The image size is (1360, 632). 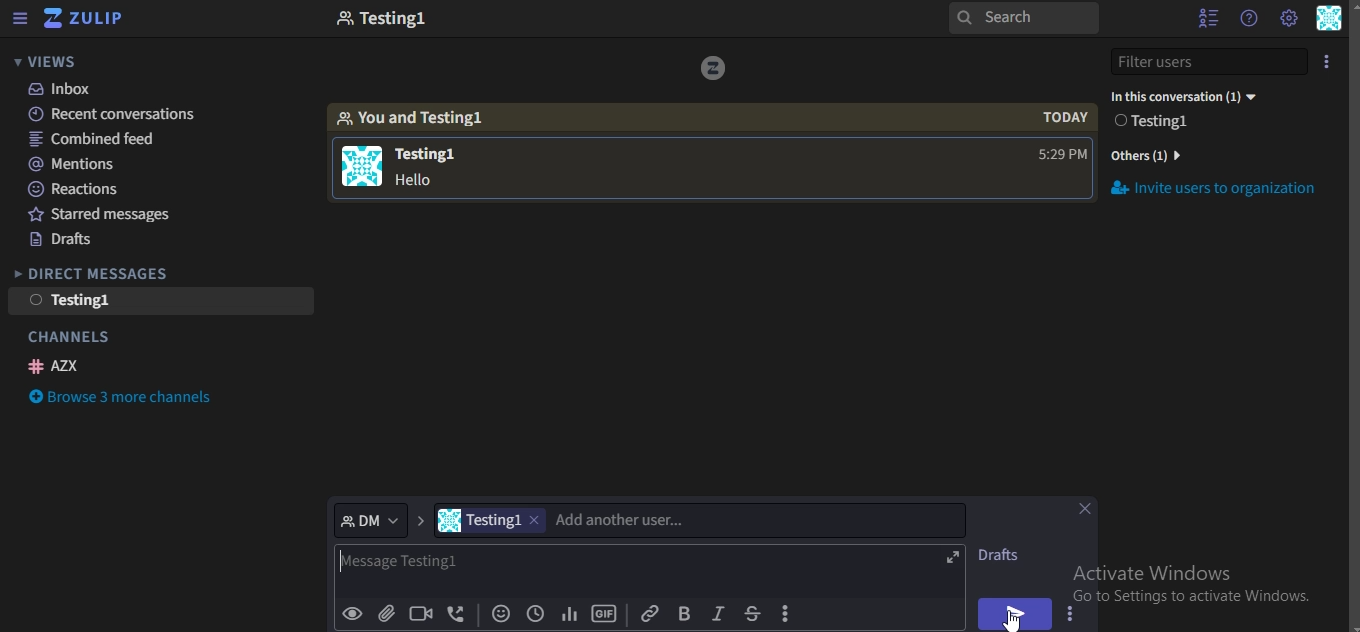 I want to click on invite users to organization, so click(x=1217, y=191).